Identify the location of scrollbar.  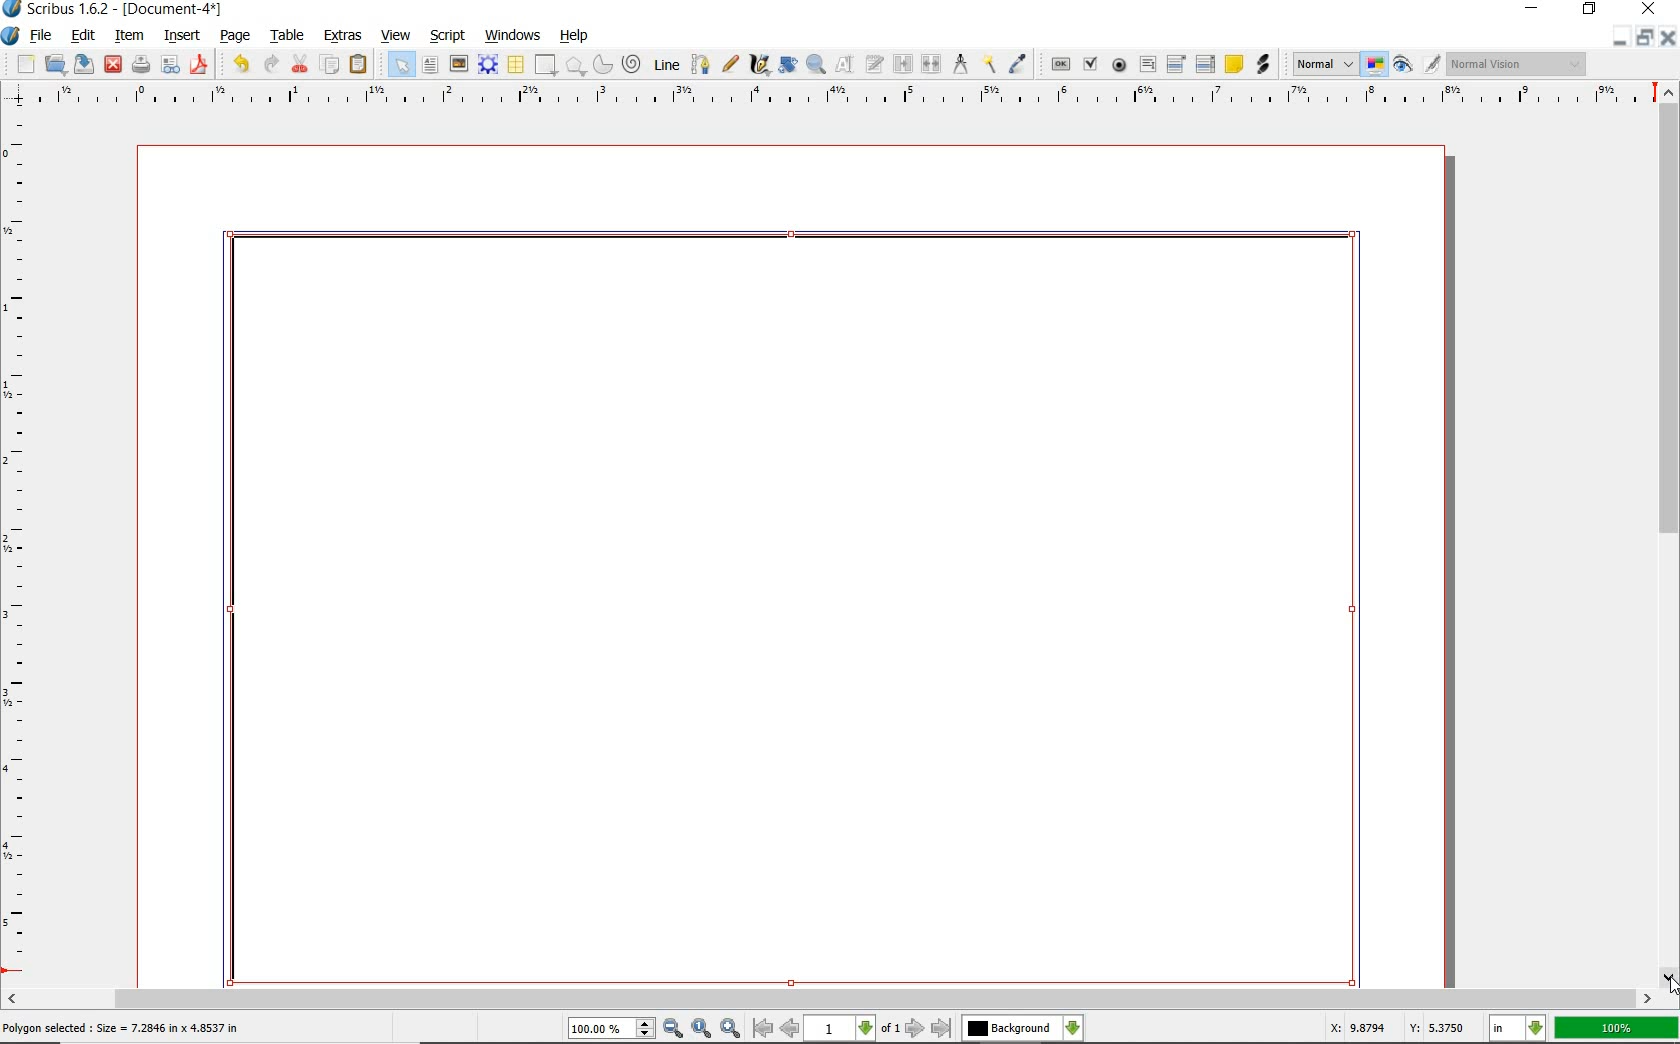
(1668, 535).